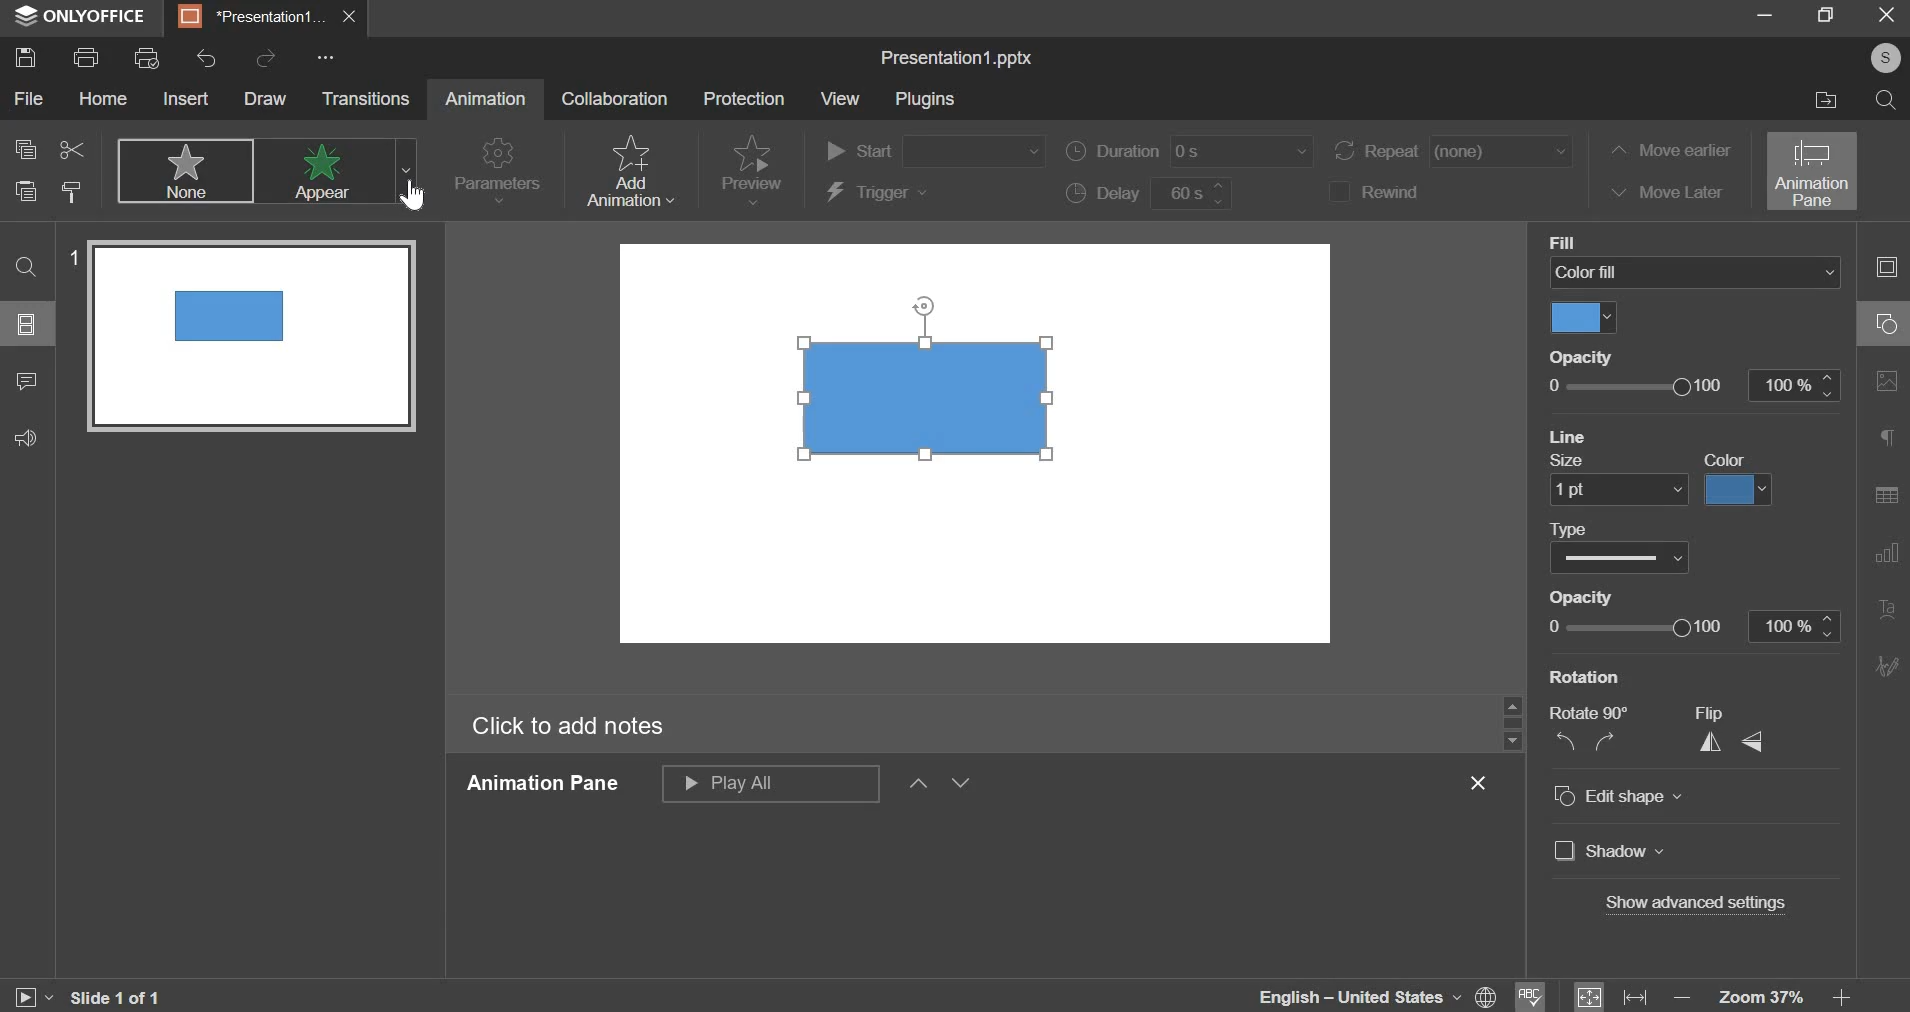 The width and height of the screenshot is (1910, 1012). I want to click on color, so click(1743, 488).